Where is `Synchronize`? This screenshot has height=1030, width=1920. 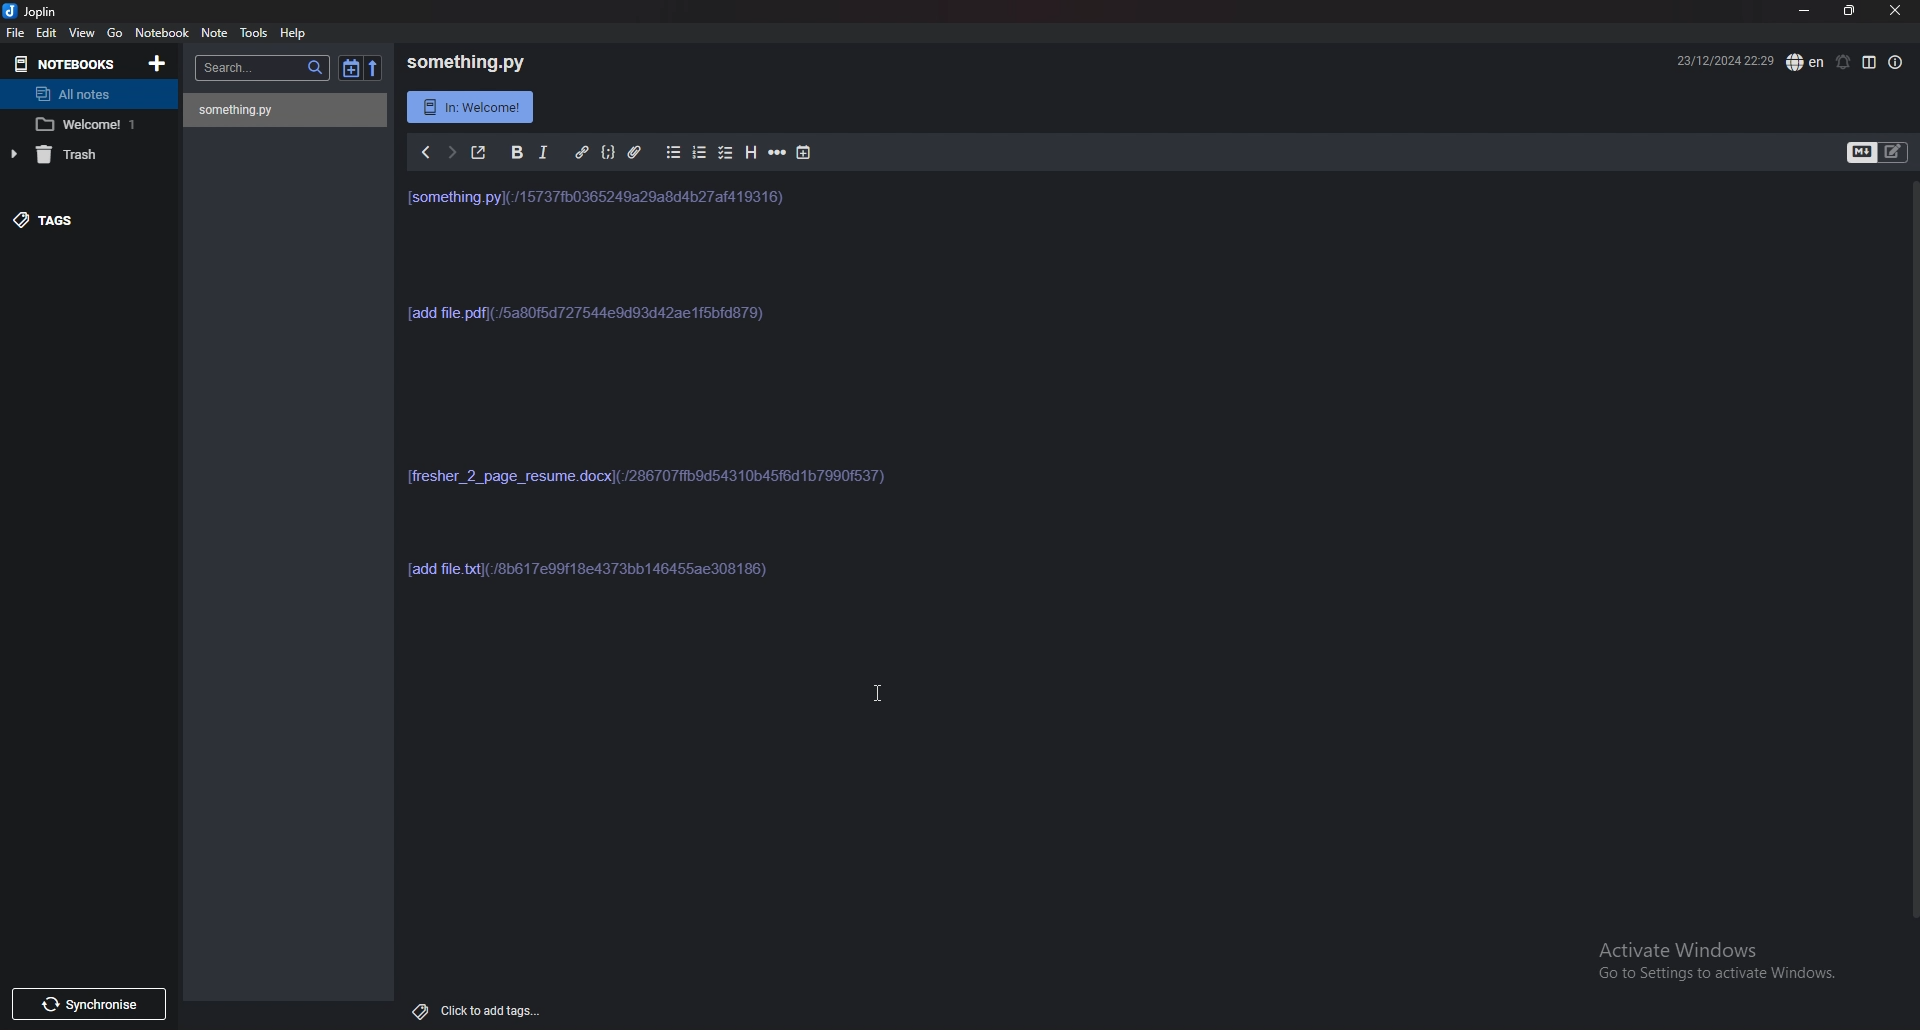 Synchronize is located at coordinates (87, 1001).